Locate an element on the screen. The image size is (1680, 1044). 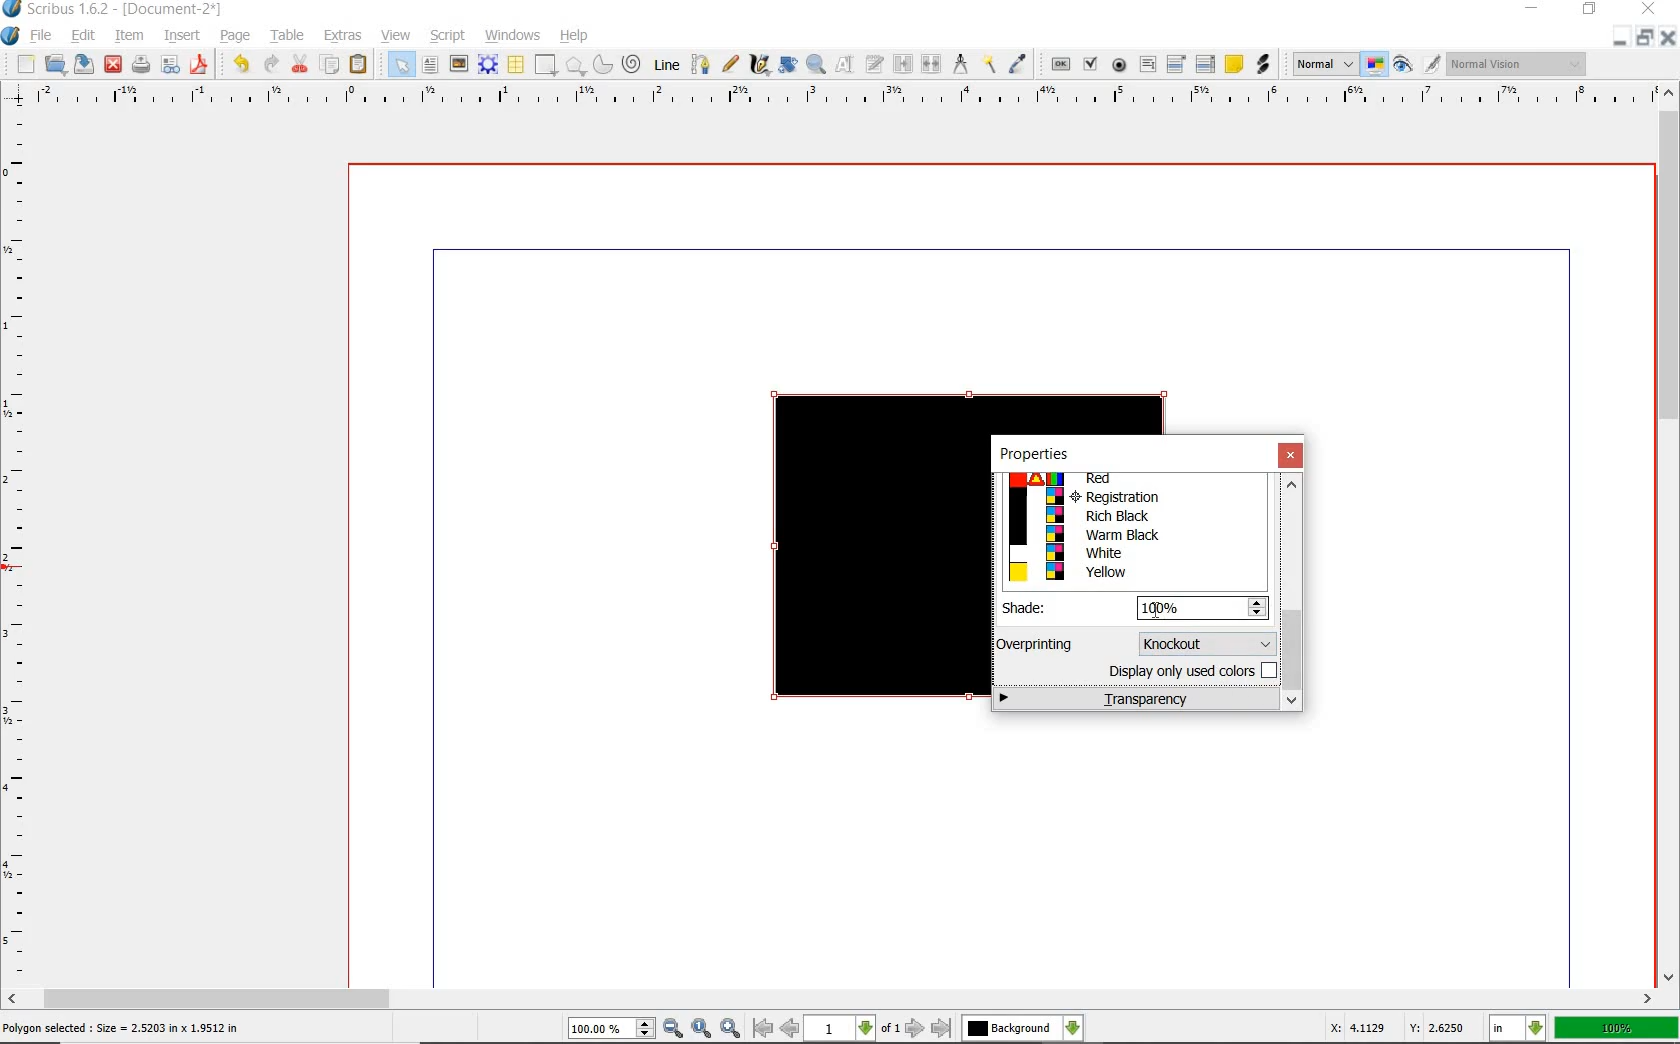
save is located at coordinates (83, 66).